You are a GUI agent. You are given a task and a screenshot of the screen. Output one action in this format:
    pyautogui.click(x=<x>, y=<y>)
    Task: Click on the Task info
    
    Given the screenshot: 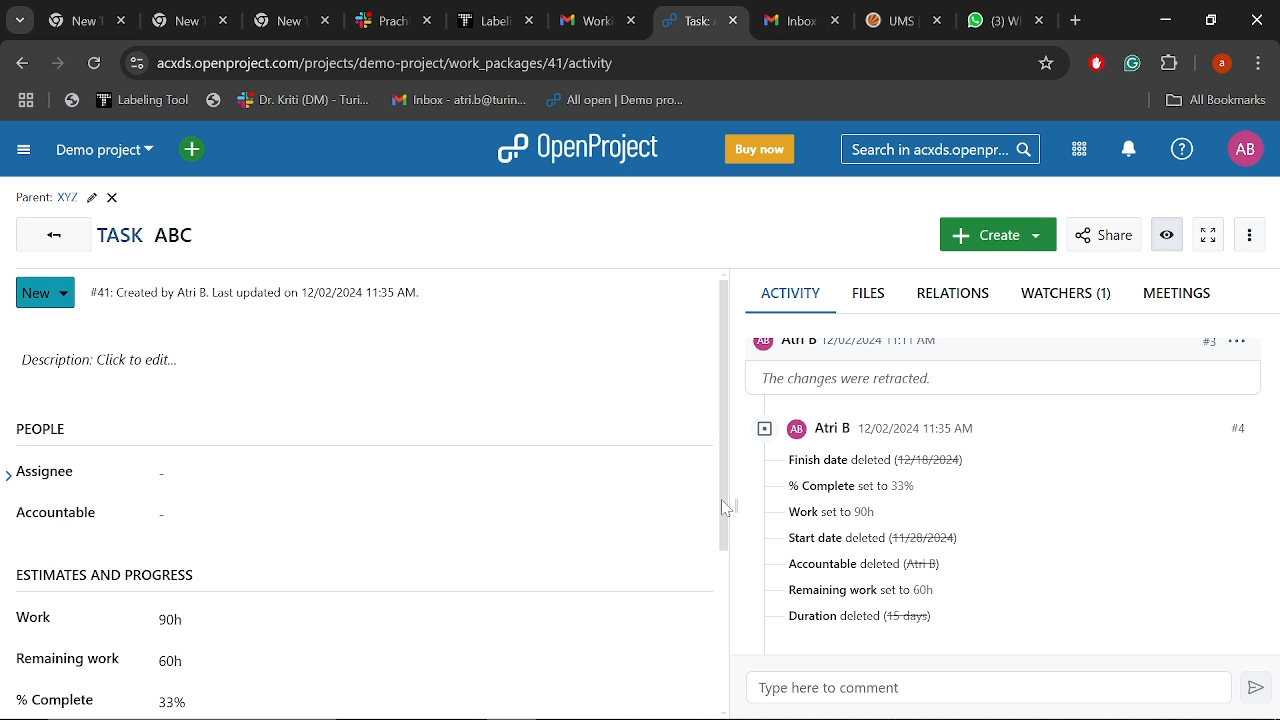 What is the action you would take?
    pyautogui.click(x=261, y=294)
    